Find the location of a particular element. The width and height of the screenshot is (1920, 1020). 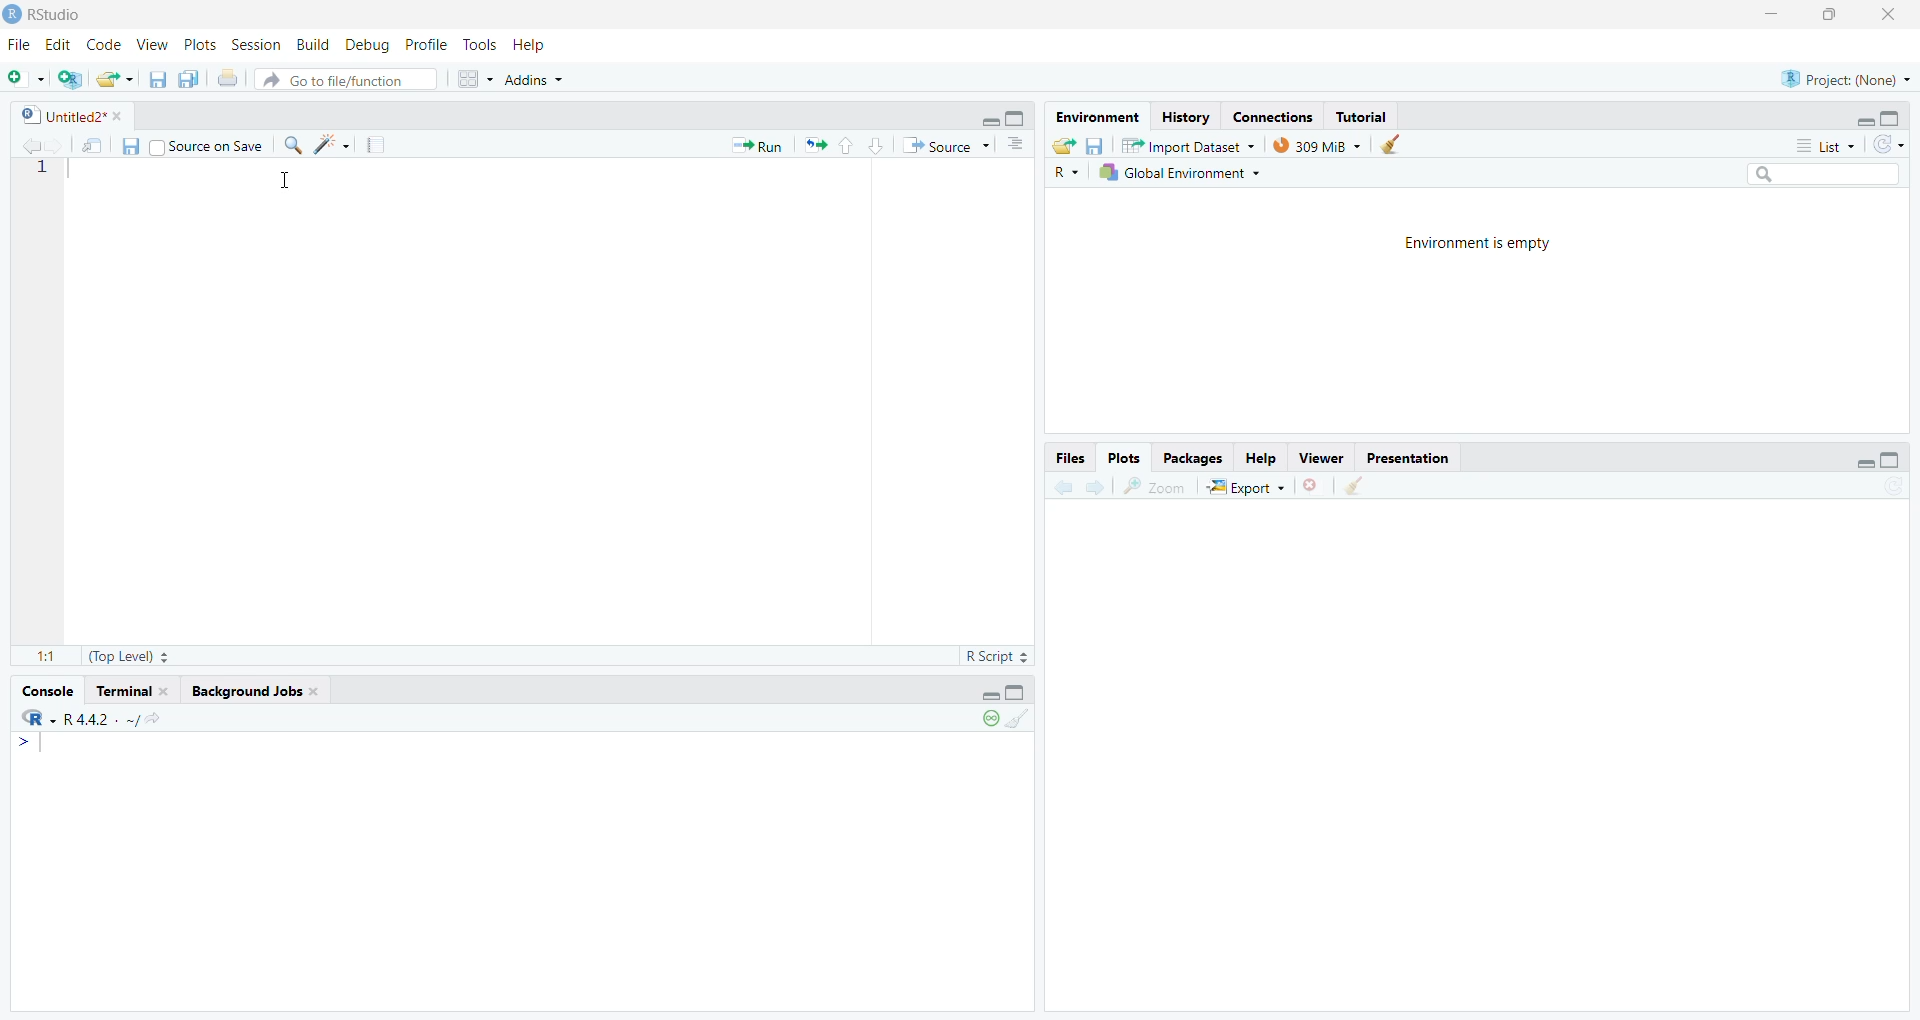

search is located at coordinates (298, 145).